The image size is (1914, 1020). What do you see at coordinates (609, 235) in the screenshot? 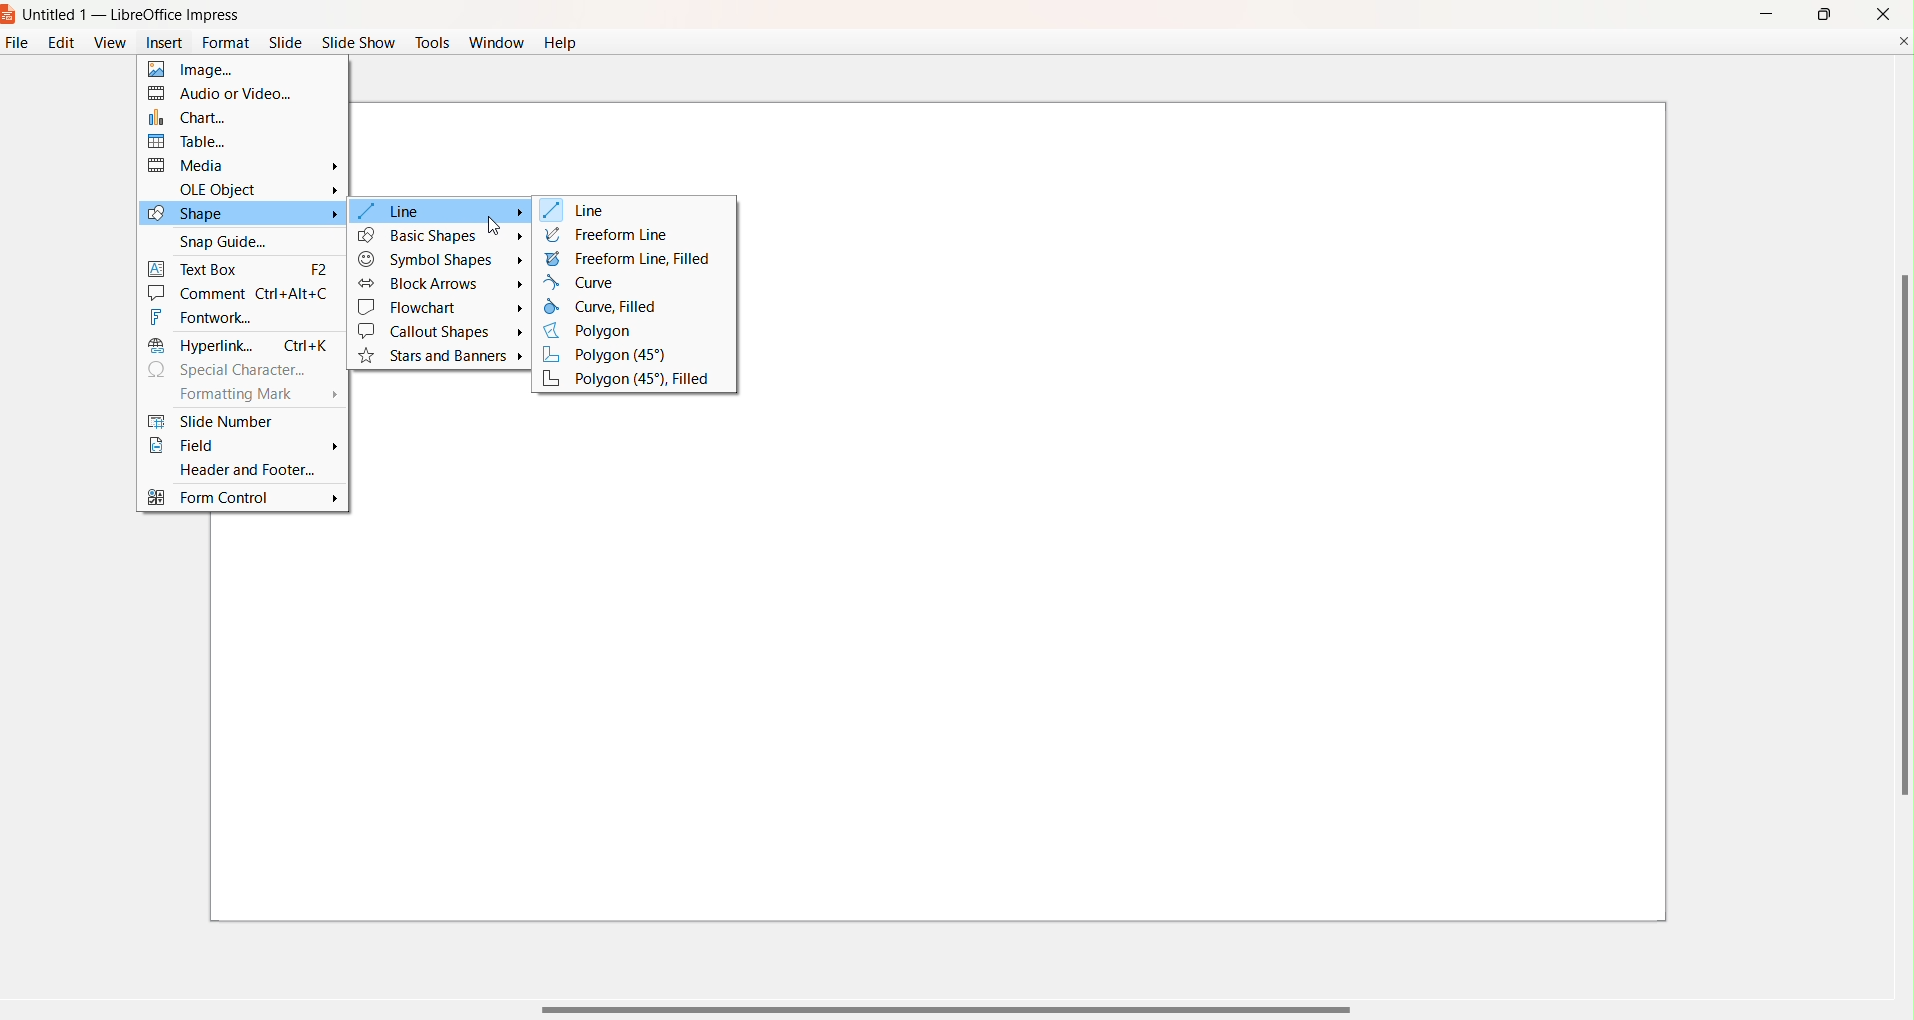
I see `Freedom Line` at bounding box center [609, 235].